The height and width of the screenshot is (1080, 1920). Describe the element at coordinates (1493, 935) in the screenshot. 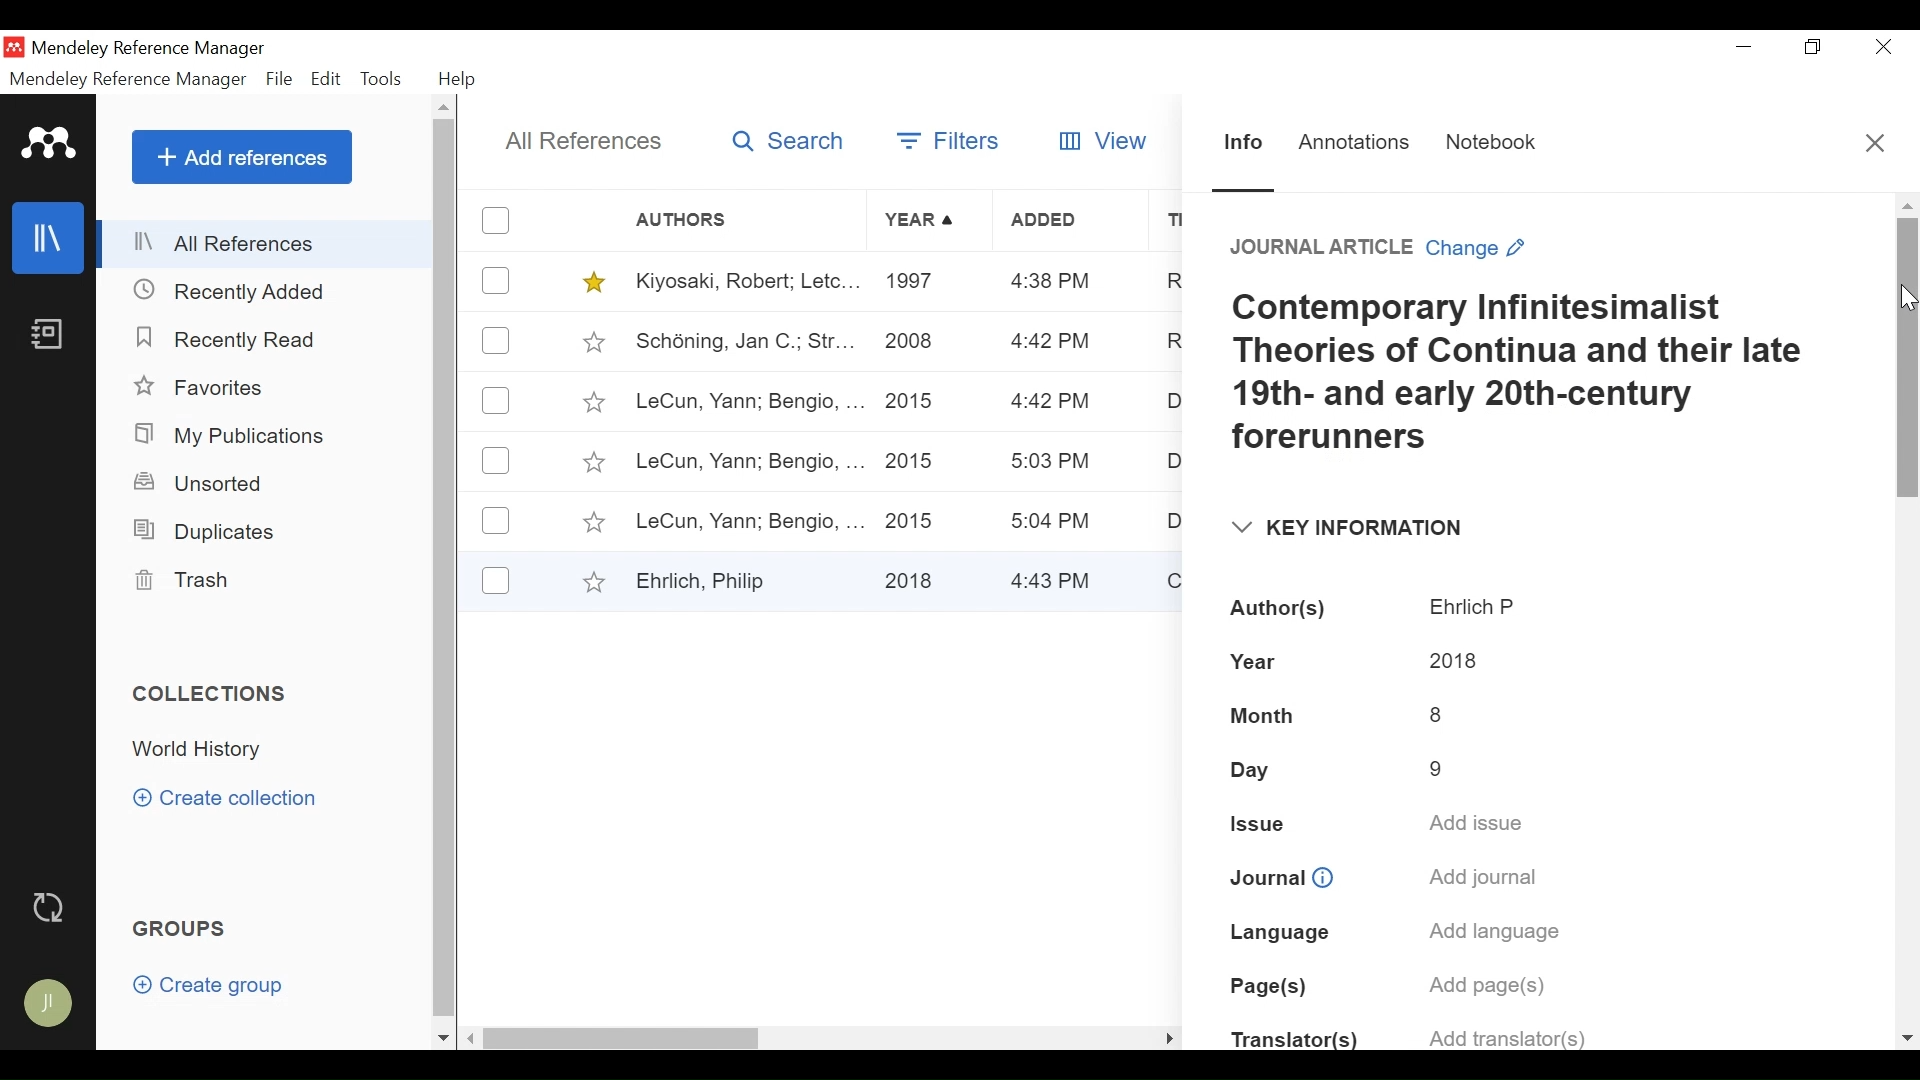

I see `Add language` at that location.